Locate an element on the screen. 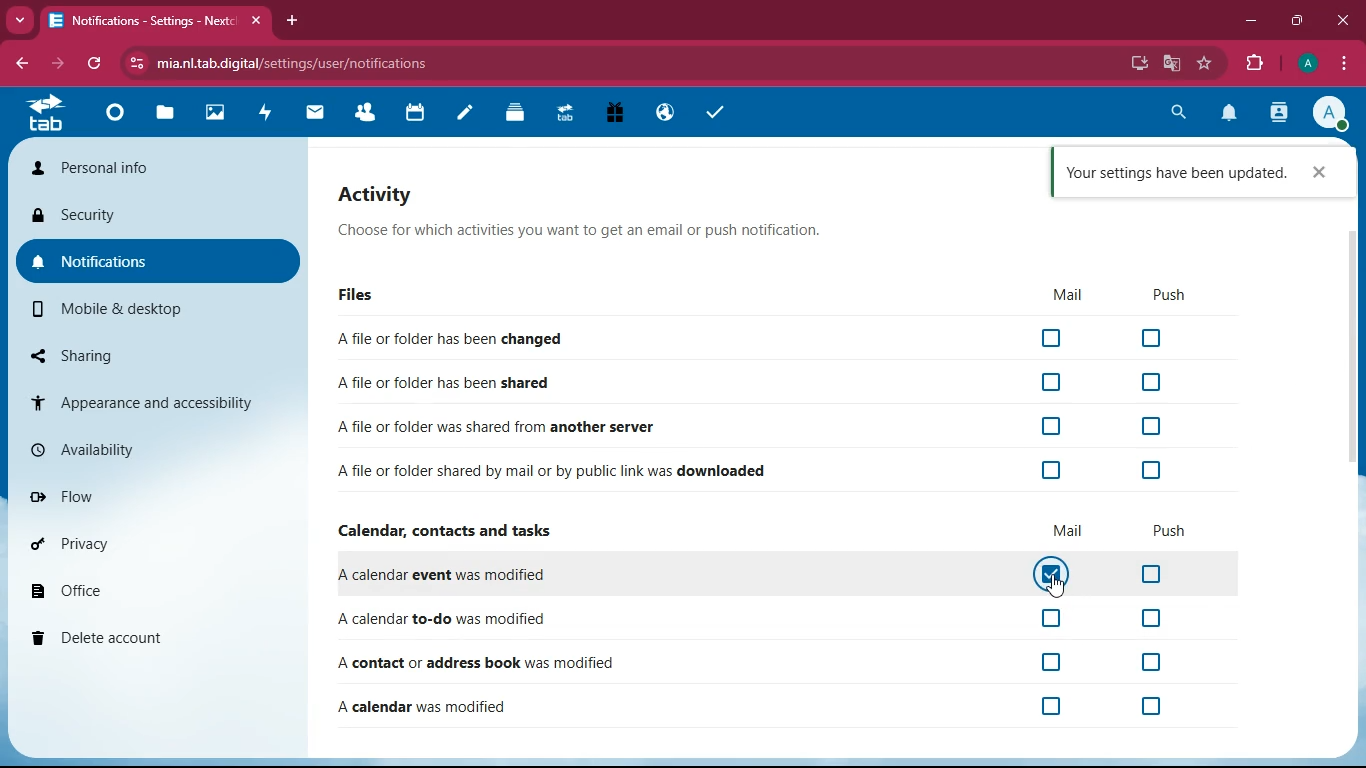 This screenshot has height=768, width=1366. mail is located at coordinates (1068, 296).